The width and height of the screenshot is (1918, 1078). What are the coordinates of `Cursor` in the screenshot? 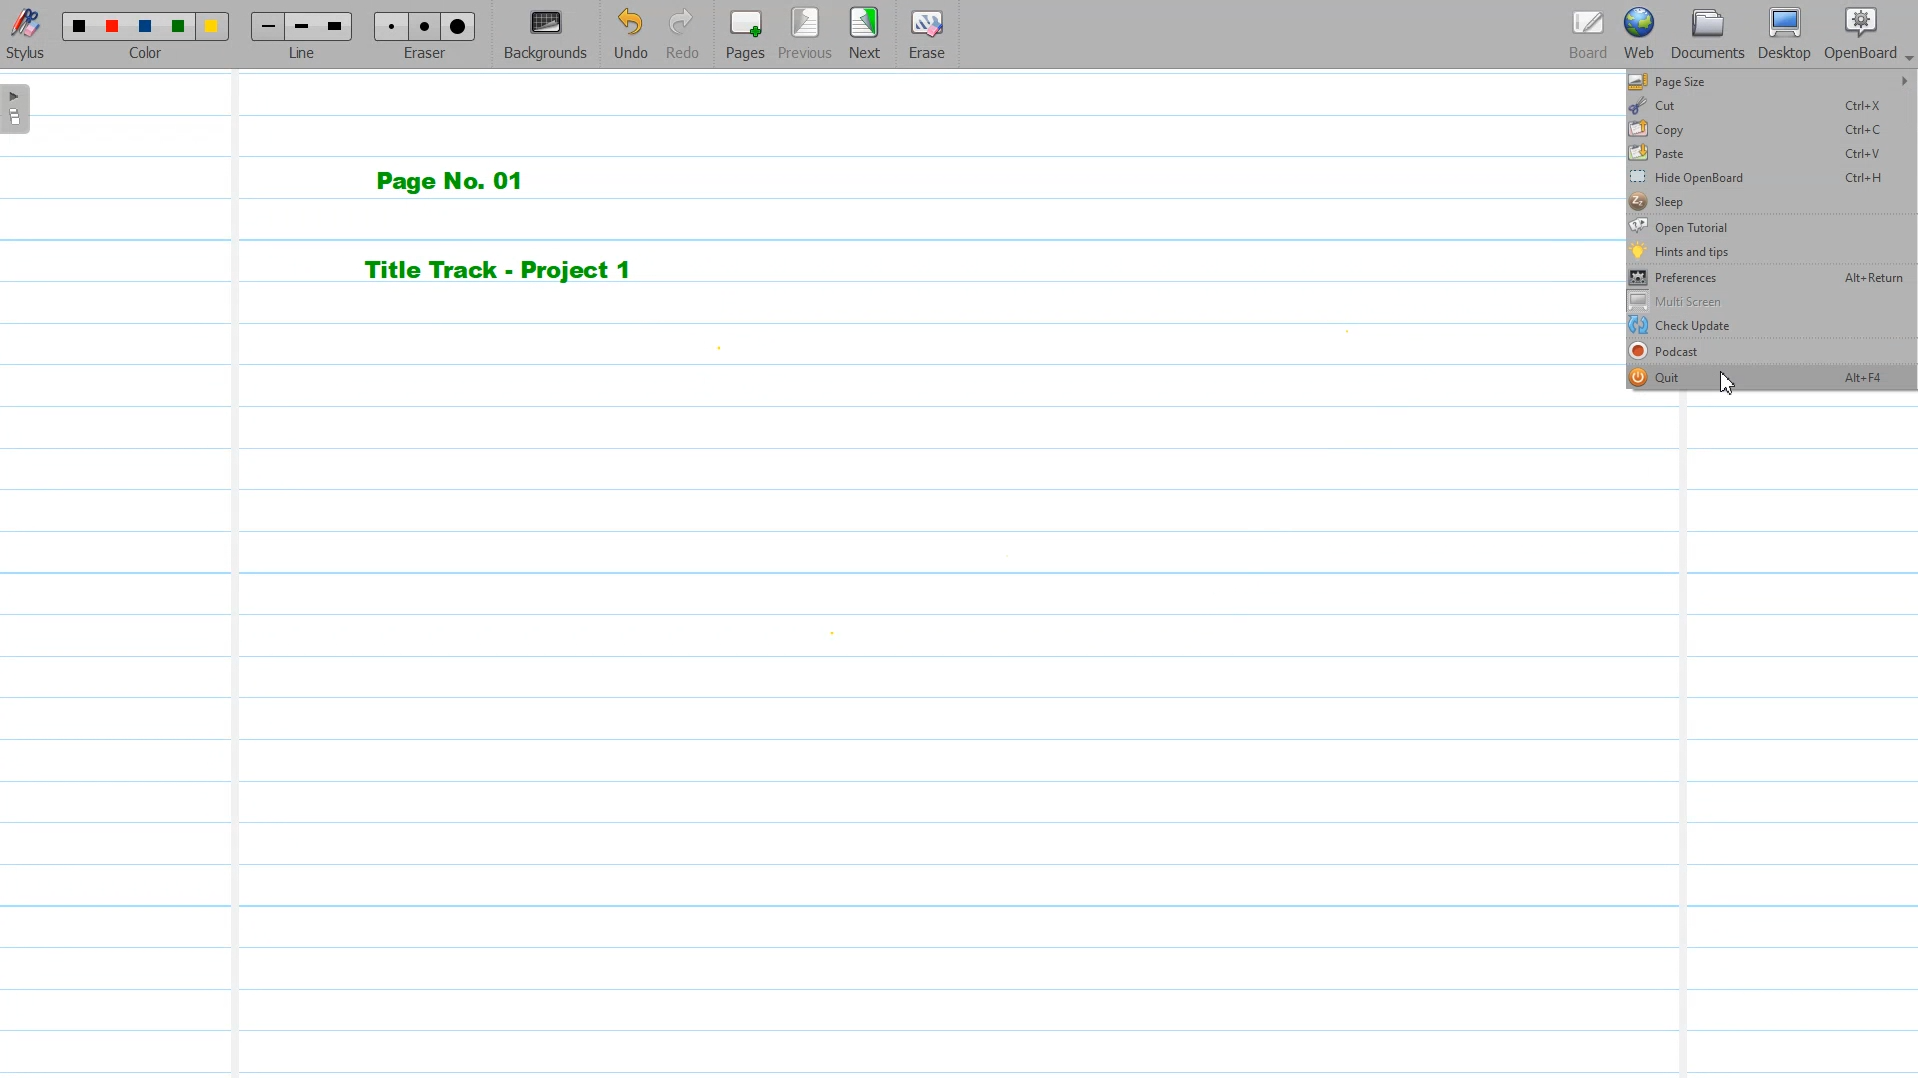 It's located at (1726, 384).